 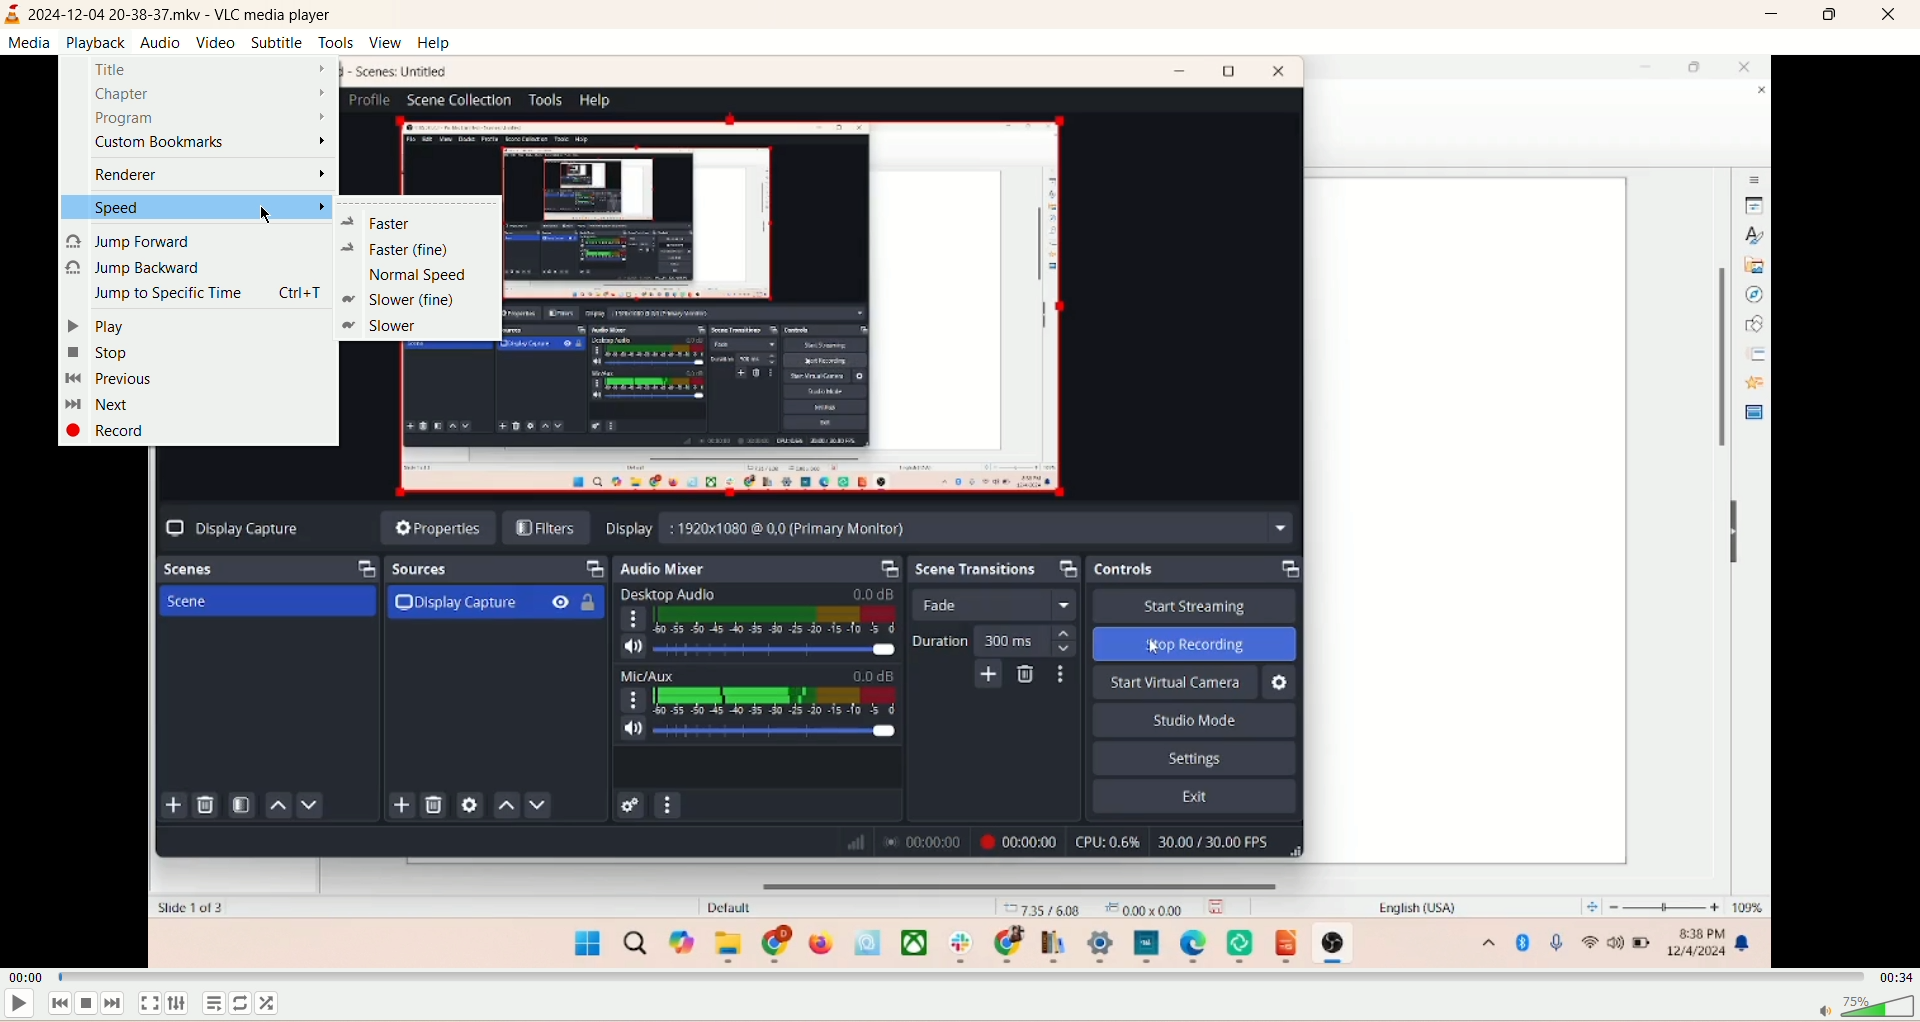 What do you see at coordinates (151, 1003) in the screenshot?
I see `fullscreen` at bounding box center [151, 1003].